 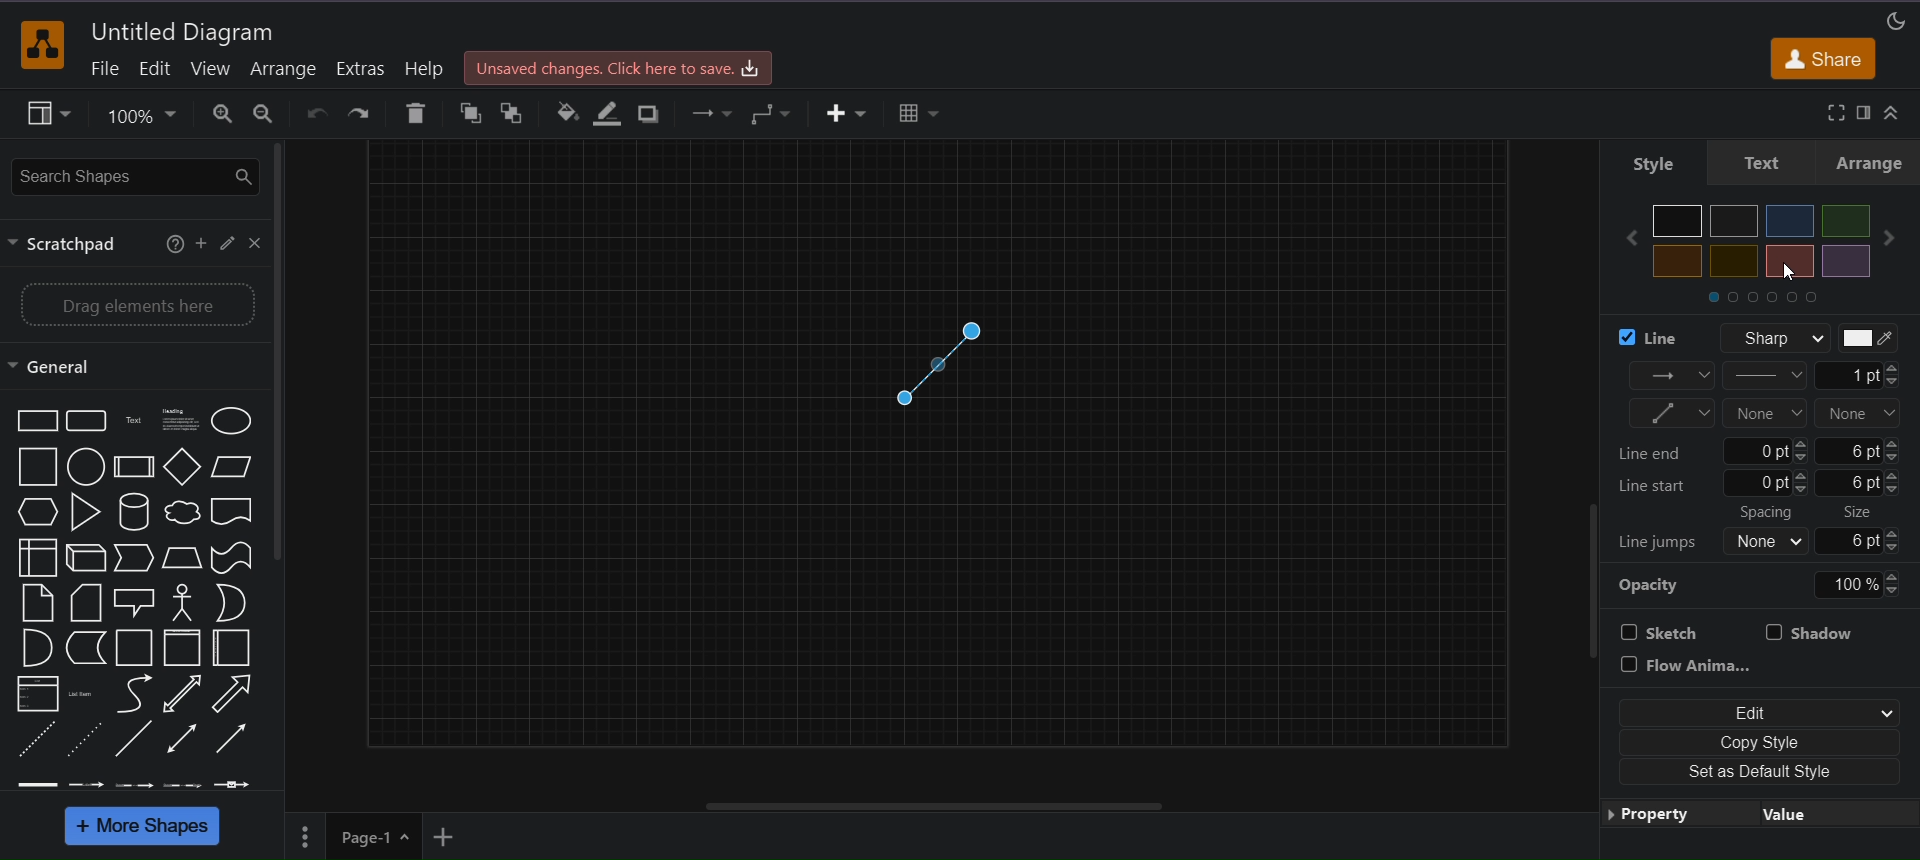 I want to click on shadow, so click(x=651, y=113).